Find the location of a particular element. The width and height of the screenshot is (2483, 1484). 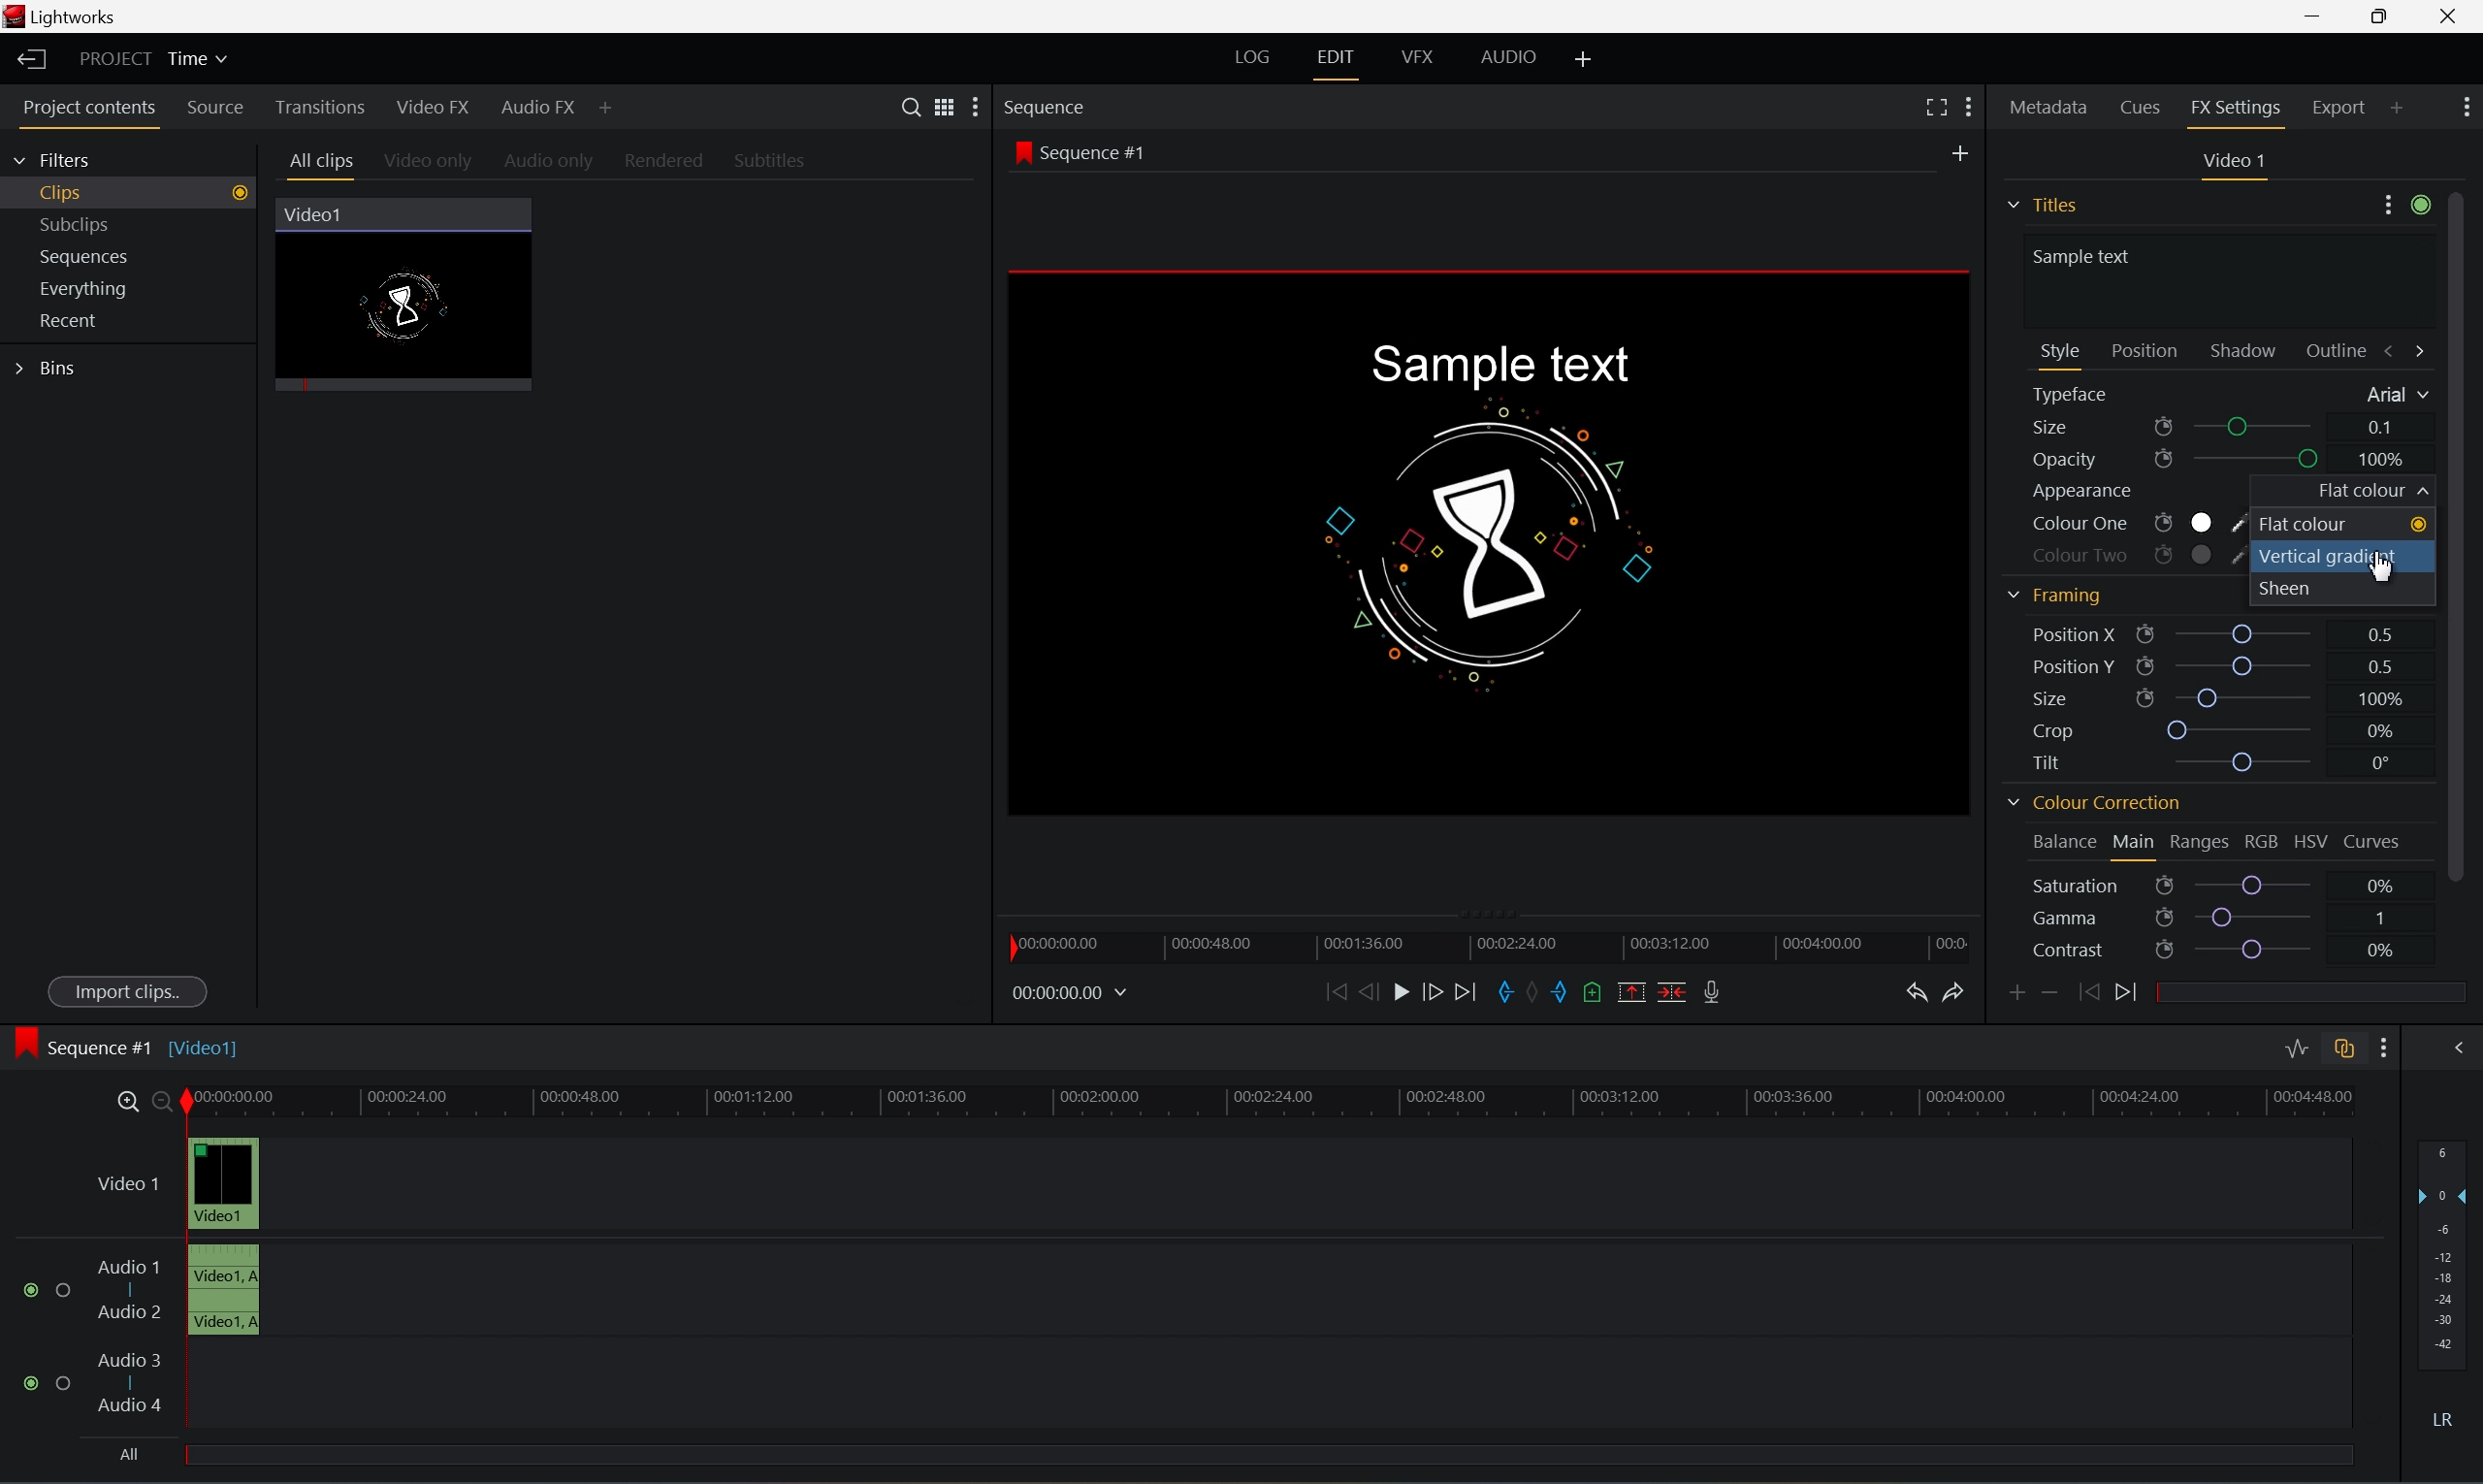

ranges is located at coordinates (2199, 842).